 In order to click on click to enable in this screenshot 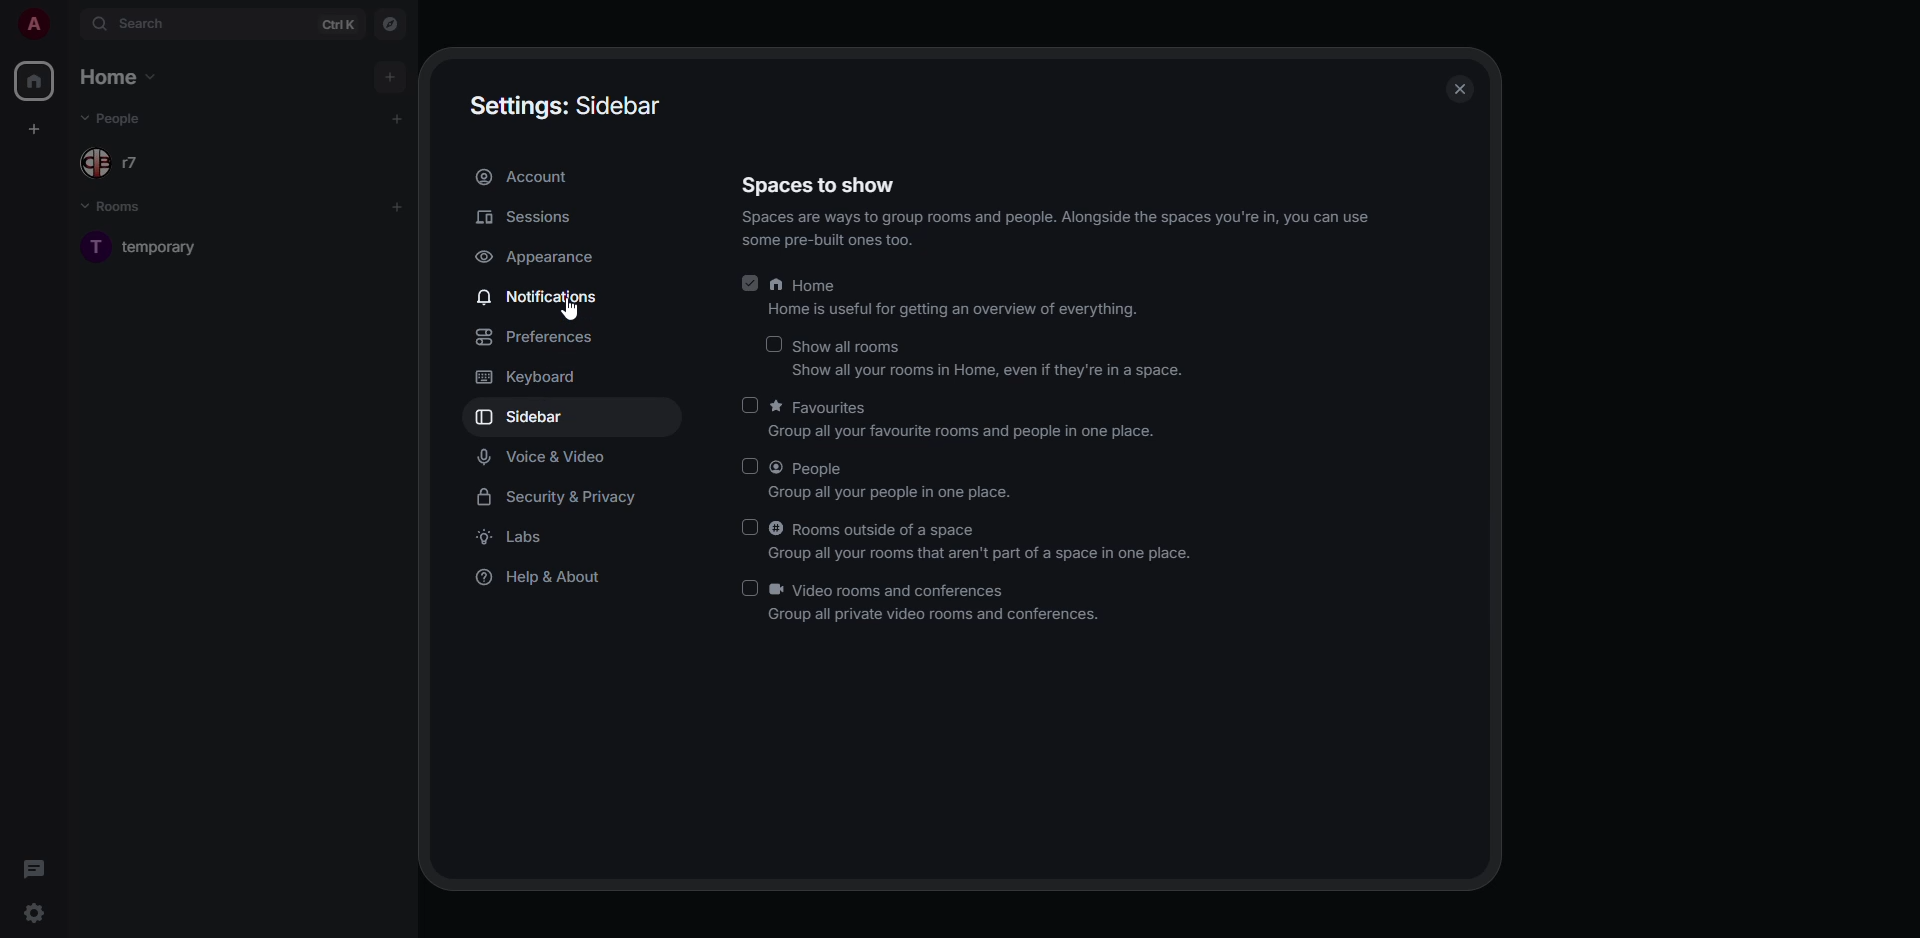, I will do `click(751, 465)`.